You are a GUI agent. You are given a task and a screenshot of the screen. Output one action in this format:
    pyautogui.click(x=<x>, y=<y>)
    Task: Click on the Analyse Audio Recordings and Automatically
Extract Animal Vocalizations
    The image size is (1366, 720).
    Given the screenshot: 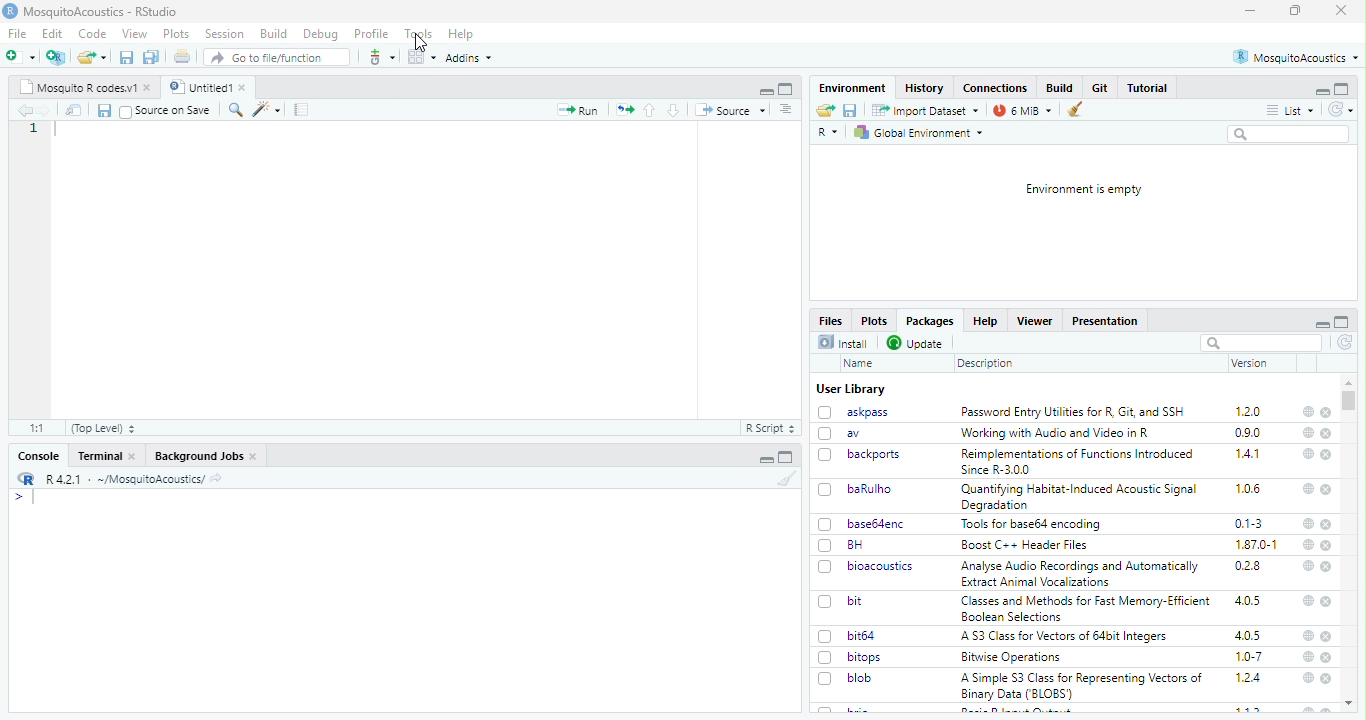 What is the action you would take?
    pyautogui.click(x=1082, y=573)
    